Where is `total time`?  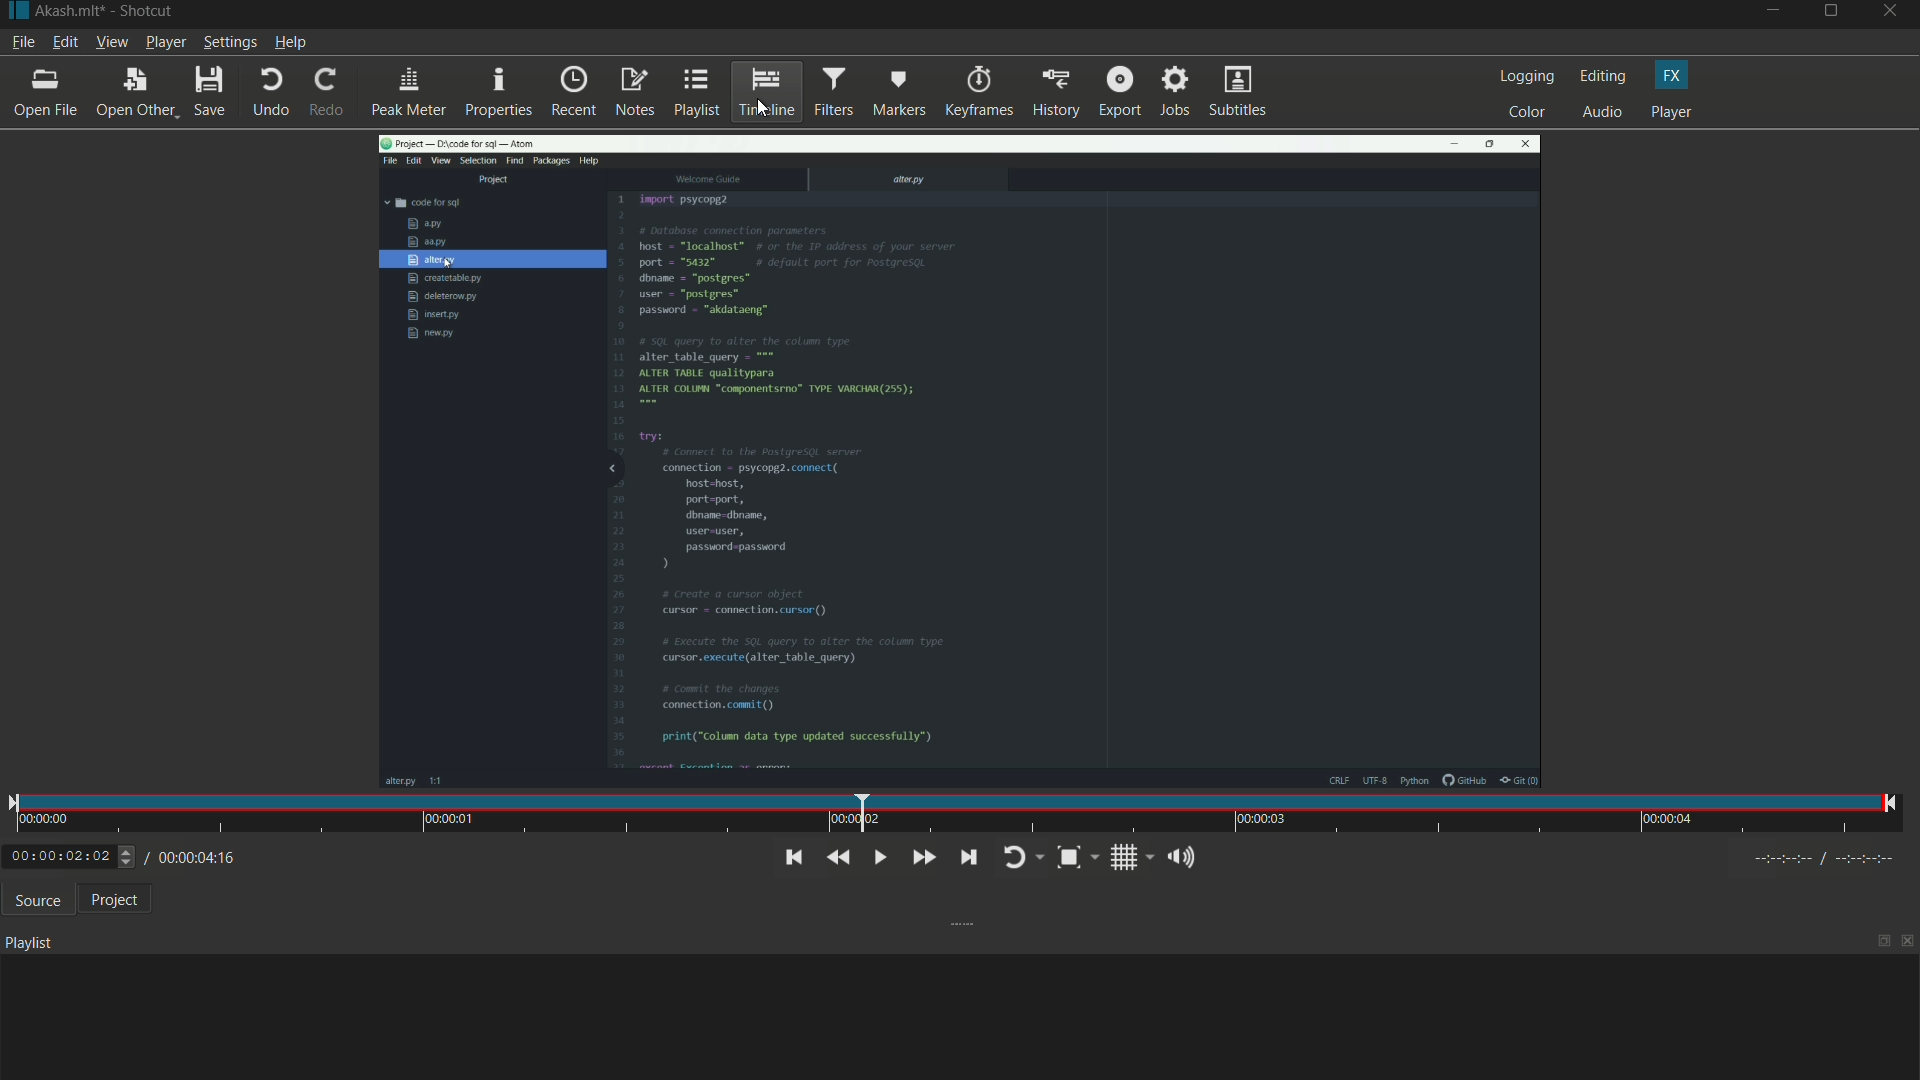
total time is located at coordinates (221, 913).